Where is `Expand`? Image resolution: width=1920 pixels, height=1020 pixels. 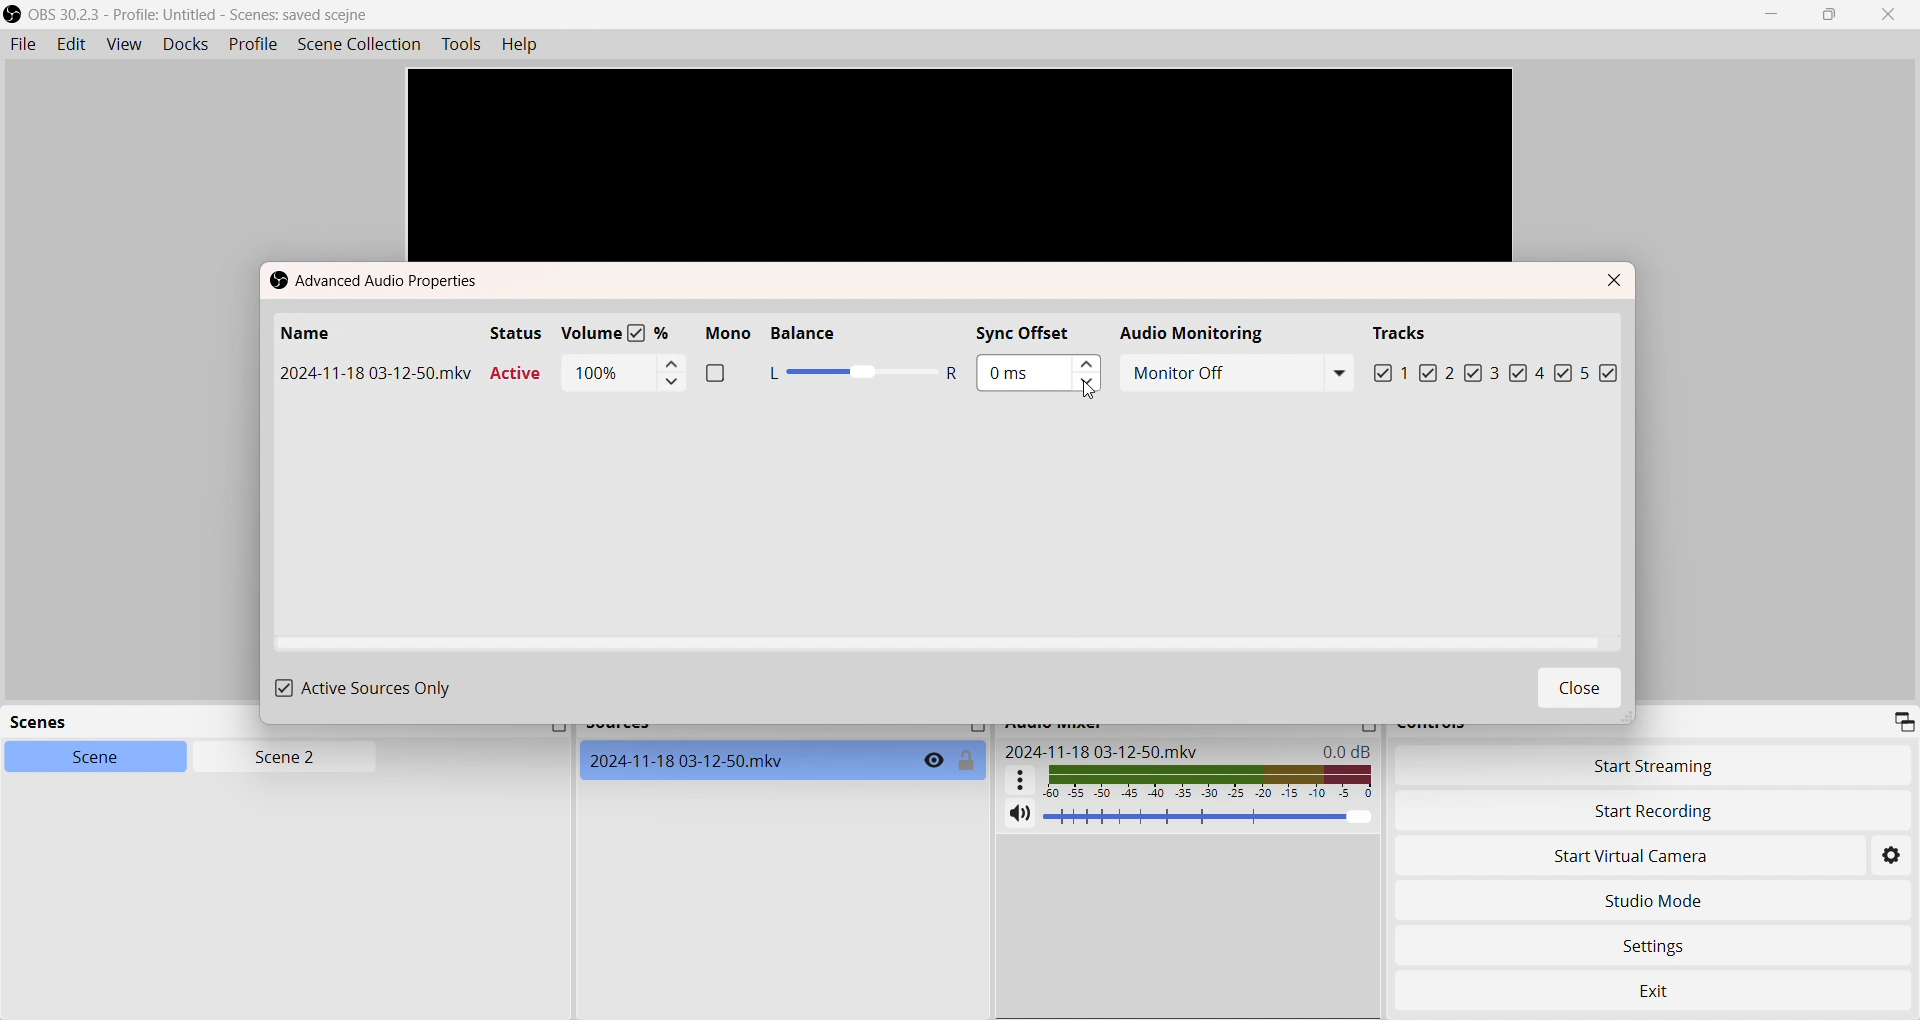
Expand is located at coordinates (1902, 720).